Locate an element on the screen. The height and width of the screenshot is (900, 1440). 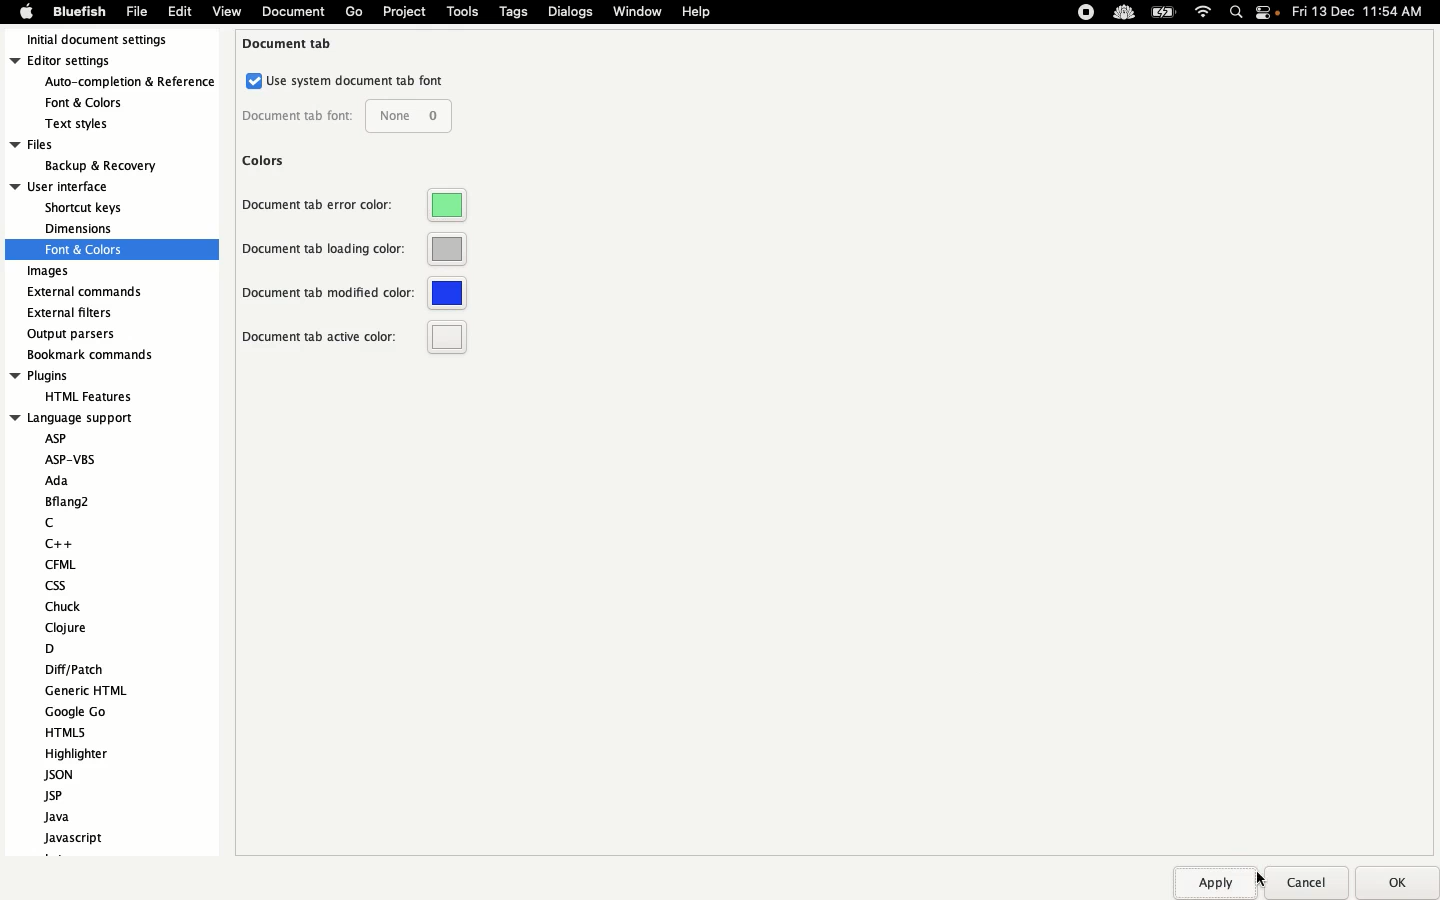
Window is located at coordinates (639, 13).